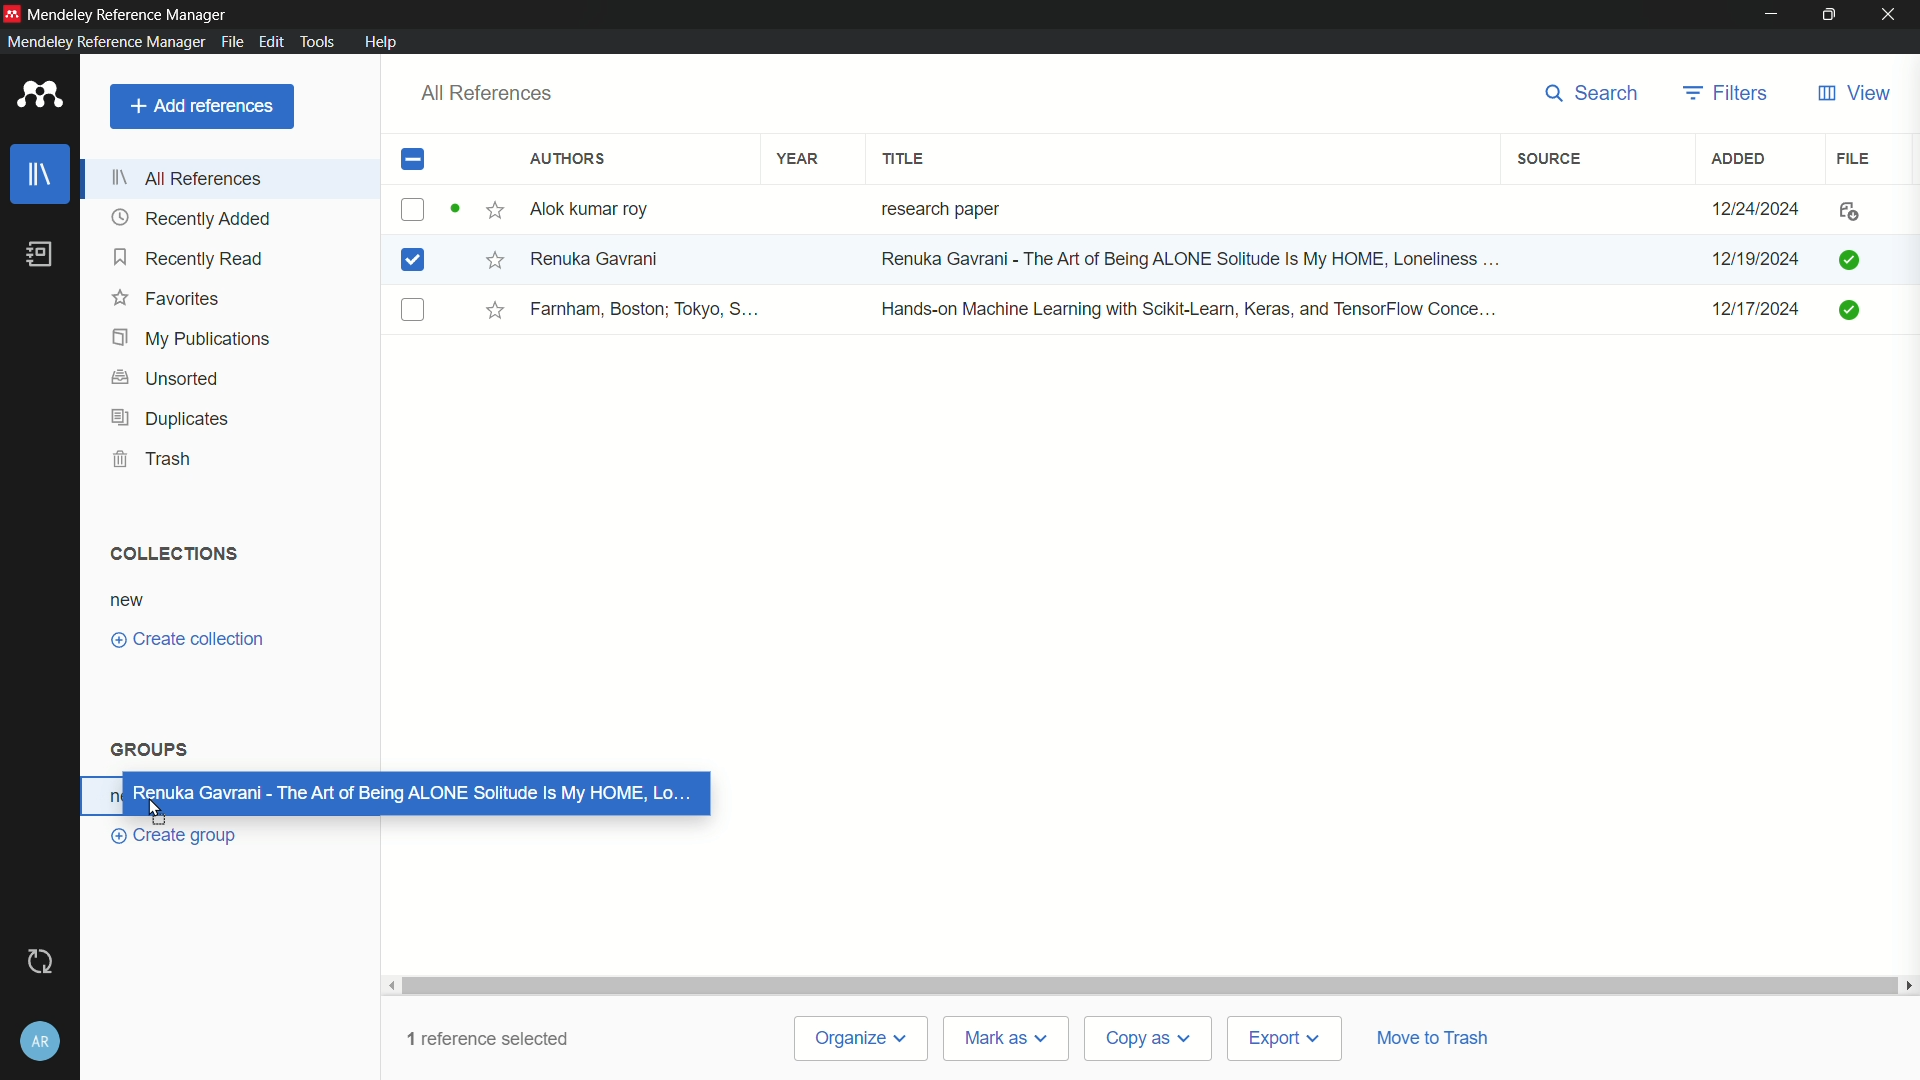  What do you see at coordinates (781, 273) in the screenshot?
I see `cursor` at bounding box center [781, 273].